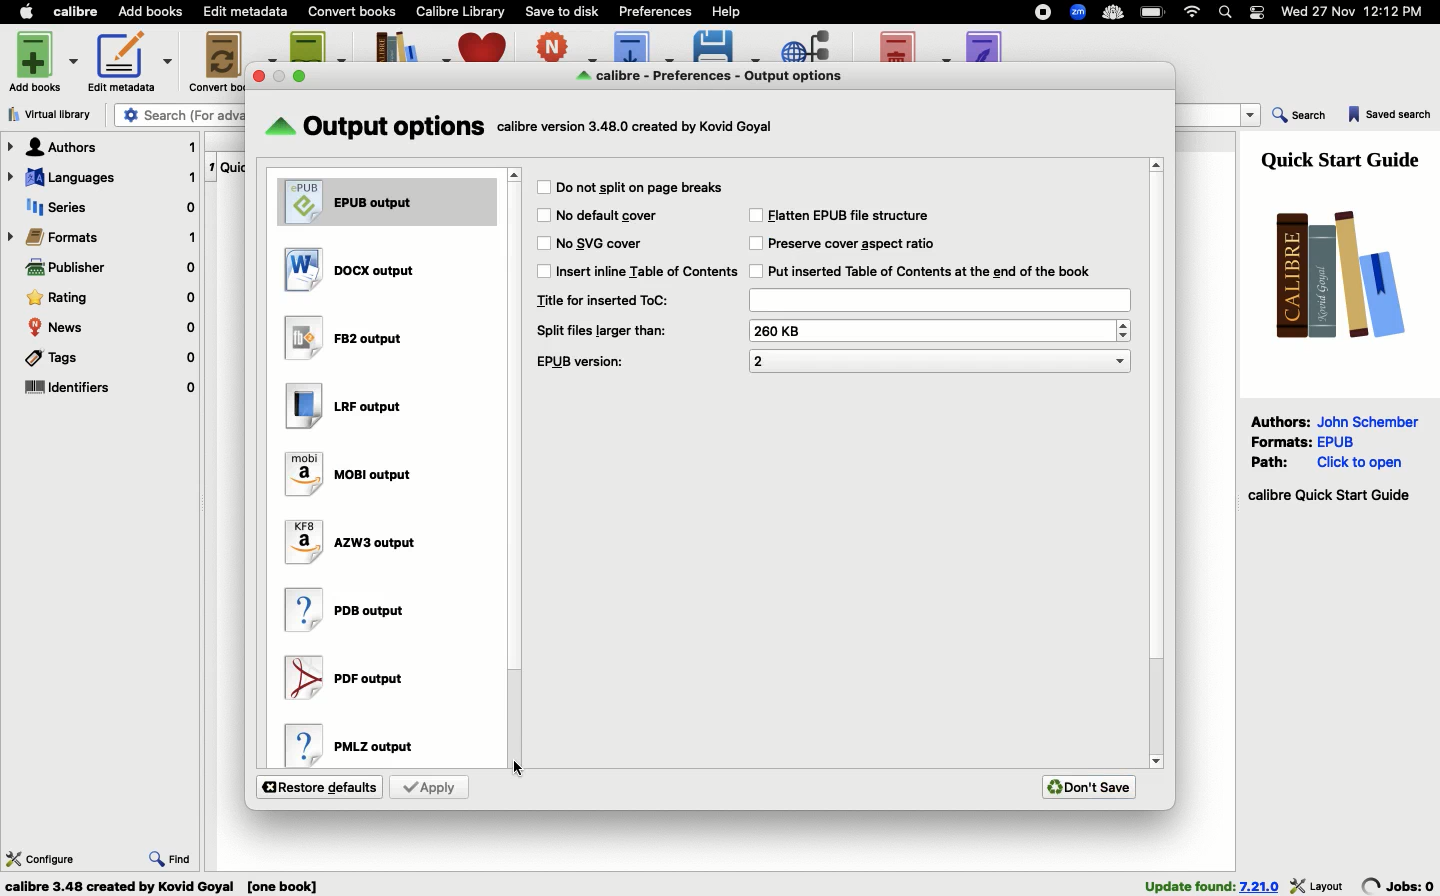 The width and height of the screenshot is (1440, 896). What do you see at coordinates (755, 272) in the screenshot?
I see `Checkbox` at bounding box center [755, 272].